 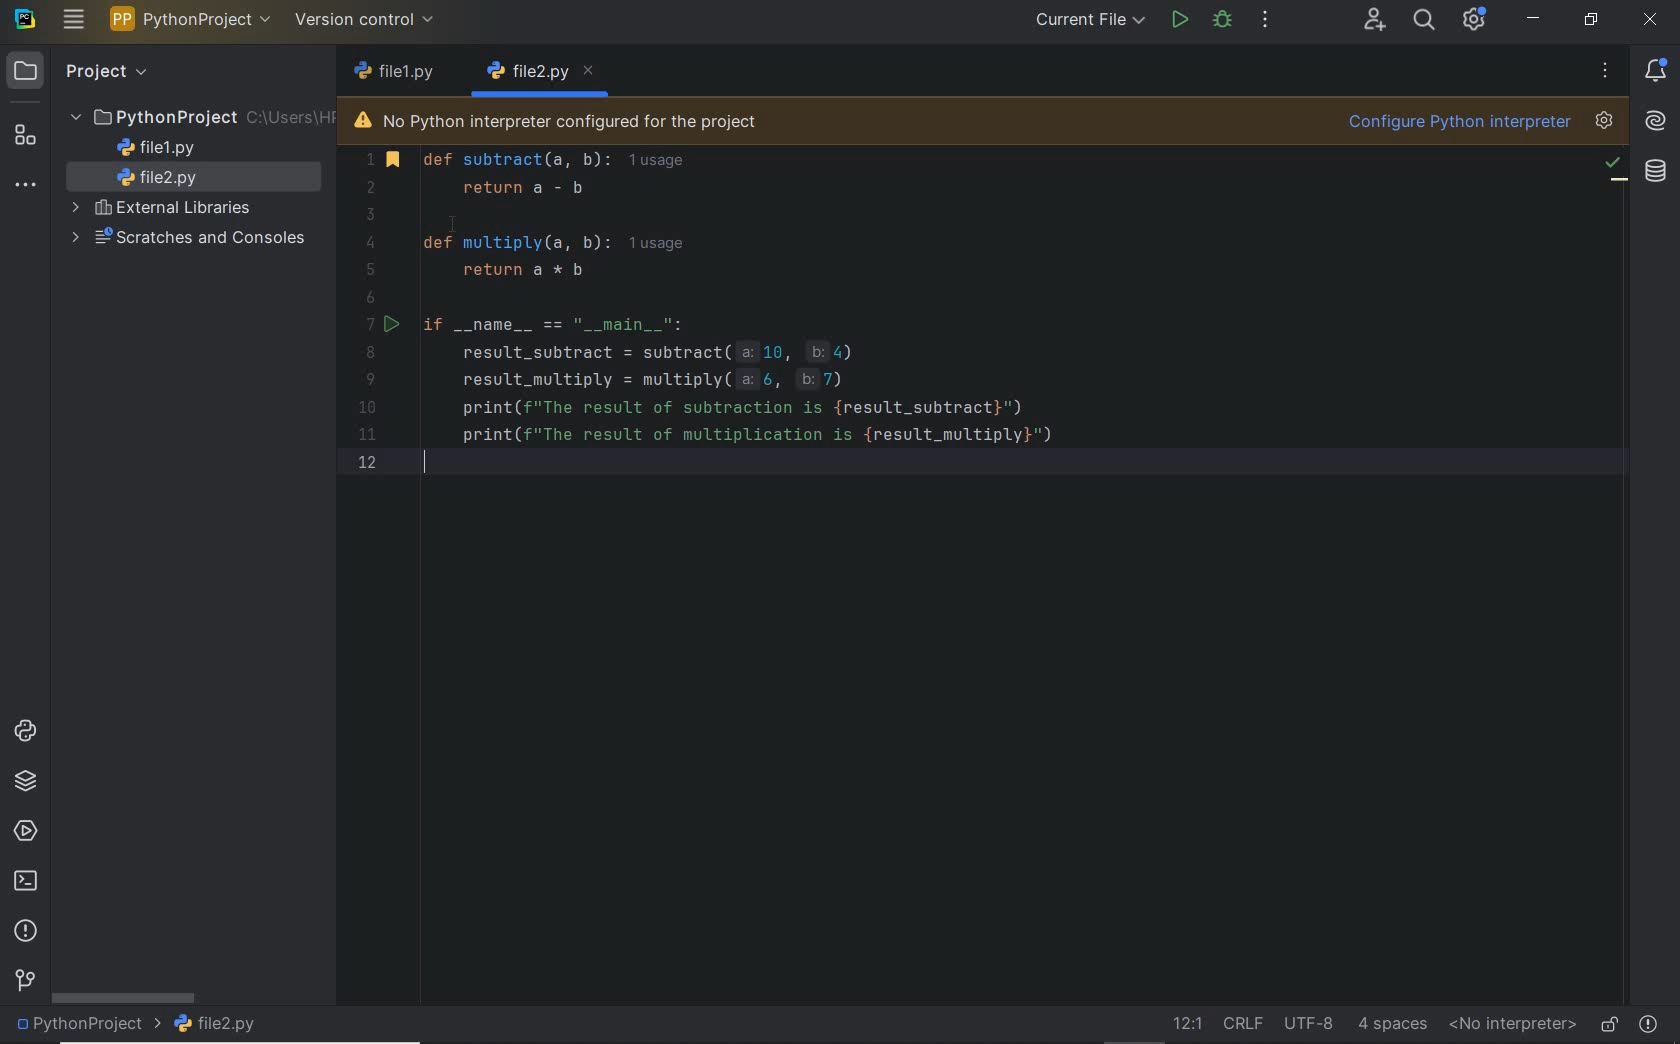 What do you see at coordinates (24, 732) in the screenshot?
I see `python consoles` at bounding box center [24, 732].